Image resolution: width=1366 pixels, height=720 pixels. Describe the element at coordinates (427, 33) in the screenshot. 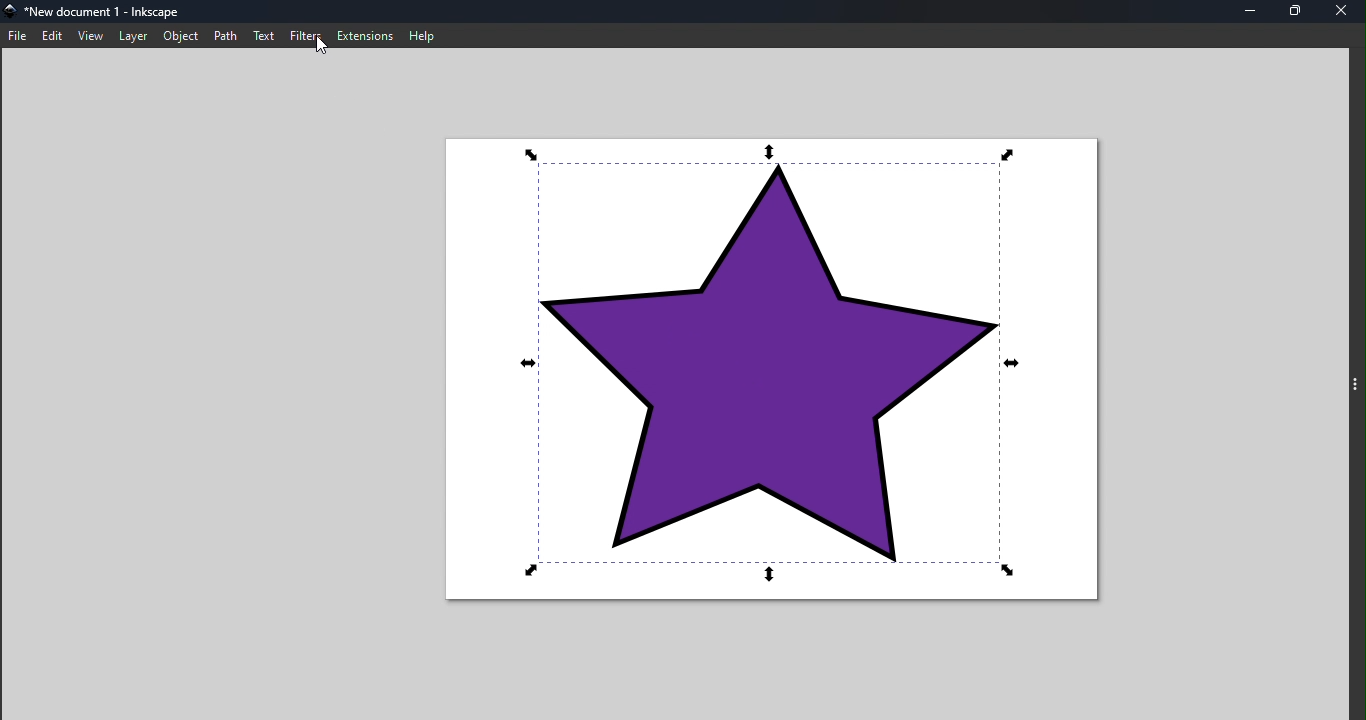

I see `Help` at that location.